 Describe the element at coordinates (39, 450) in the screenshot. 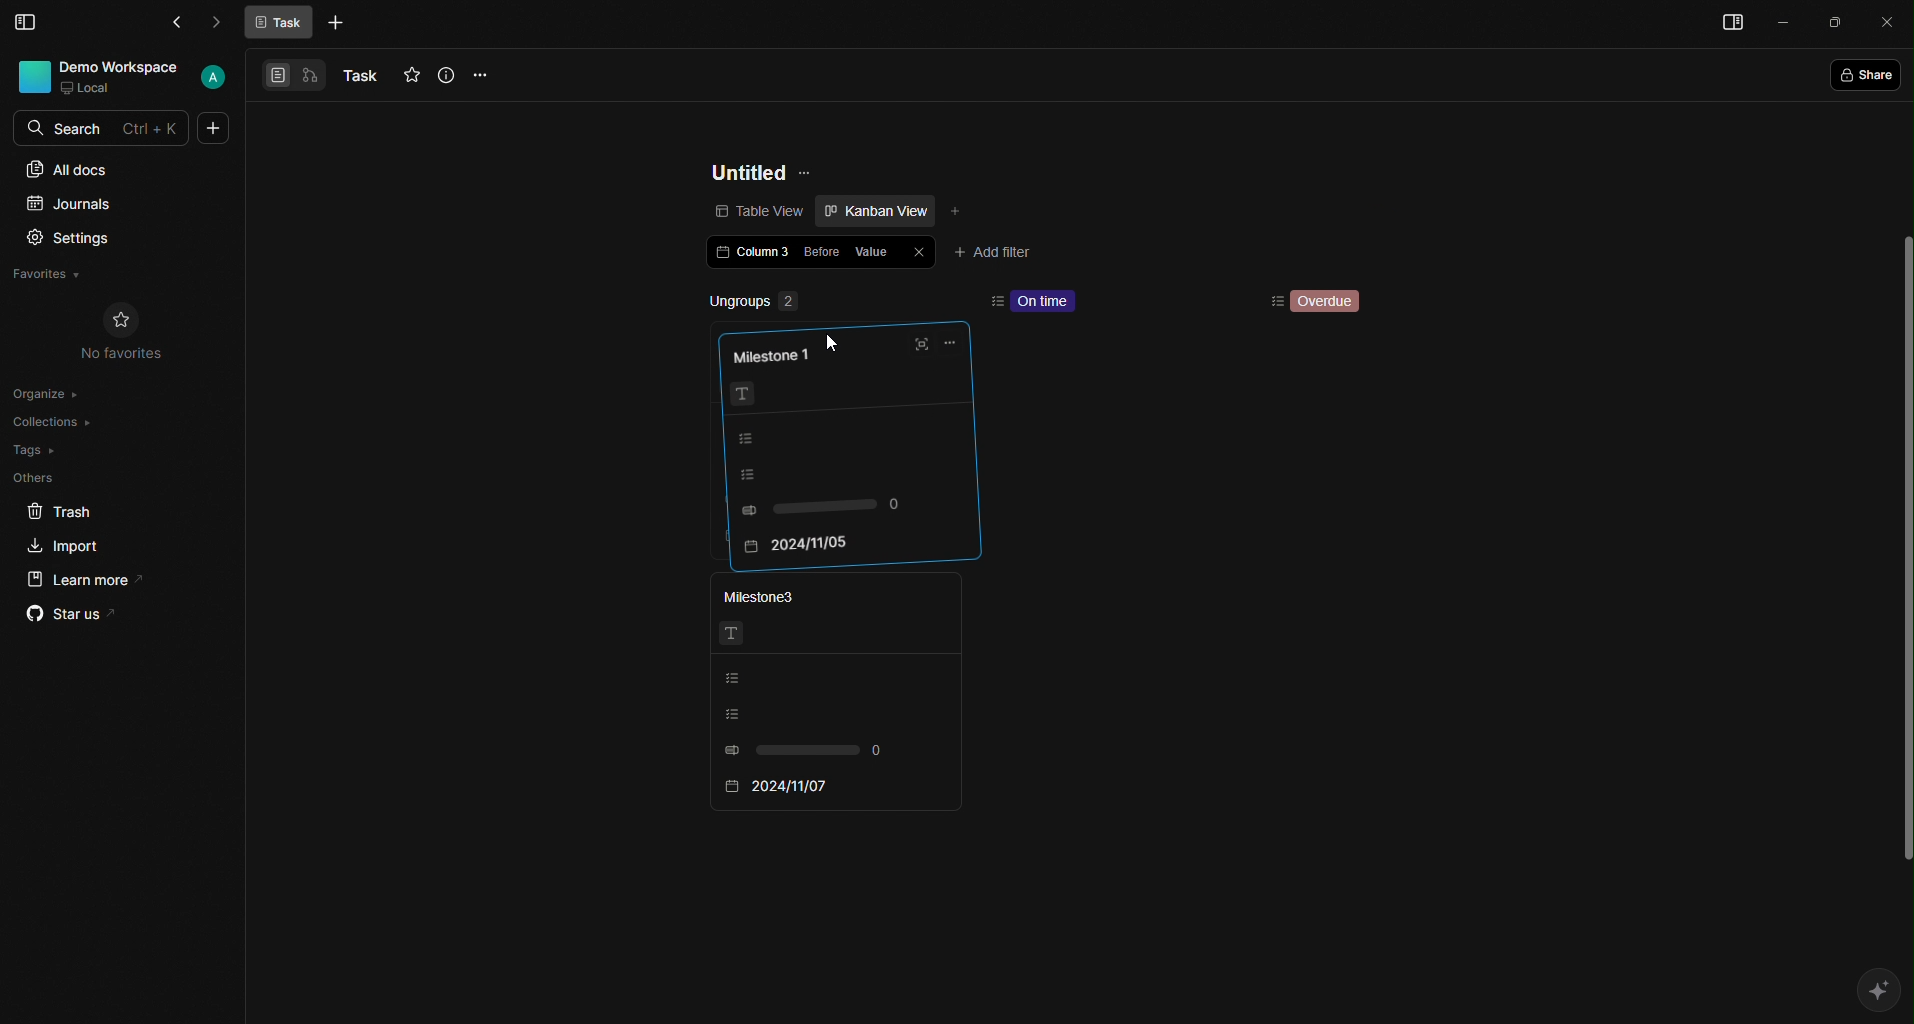

I see `Tags` at that location.